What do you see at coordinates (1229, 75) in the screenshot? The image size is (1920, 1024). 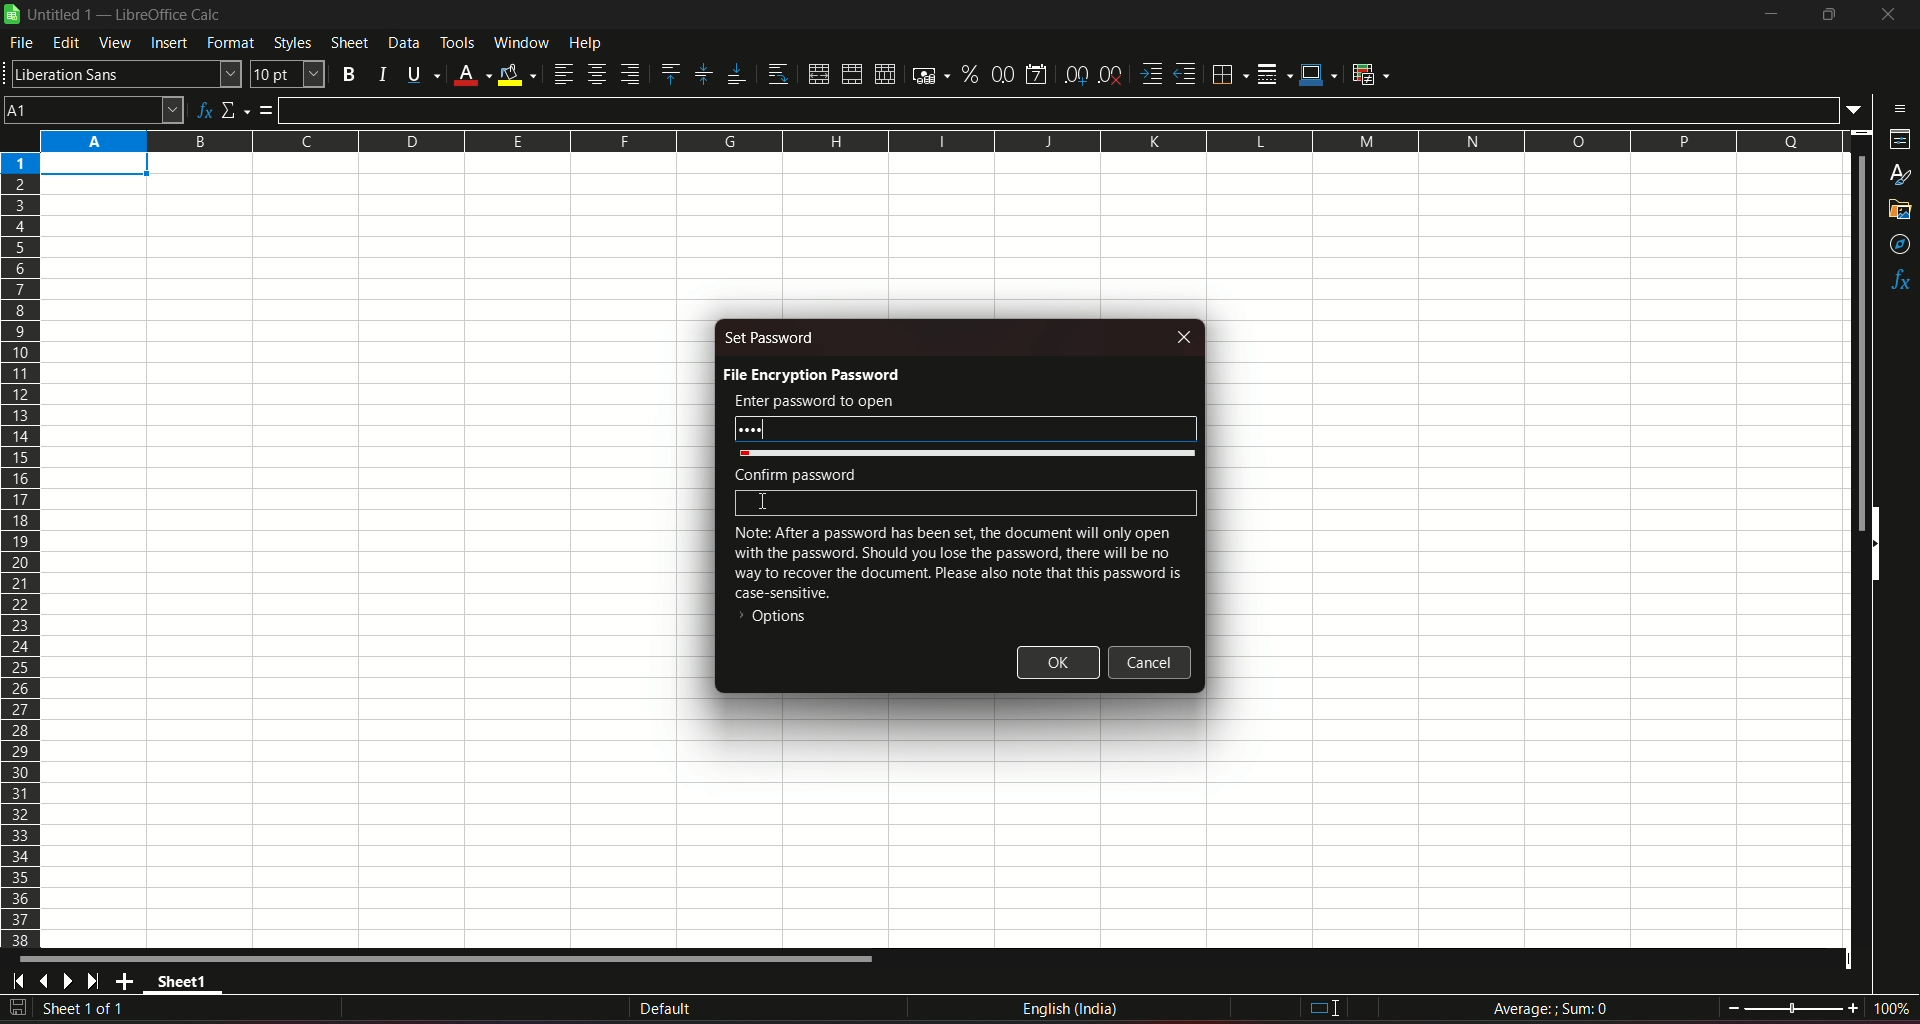 I see `borders` at bounding box center [1229, 75].